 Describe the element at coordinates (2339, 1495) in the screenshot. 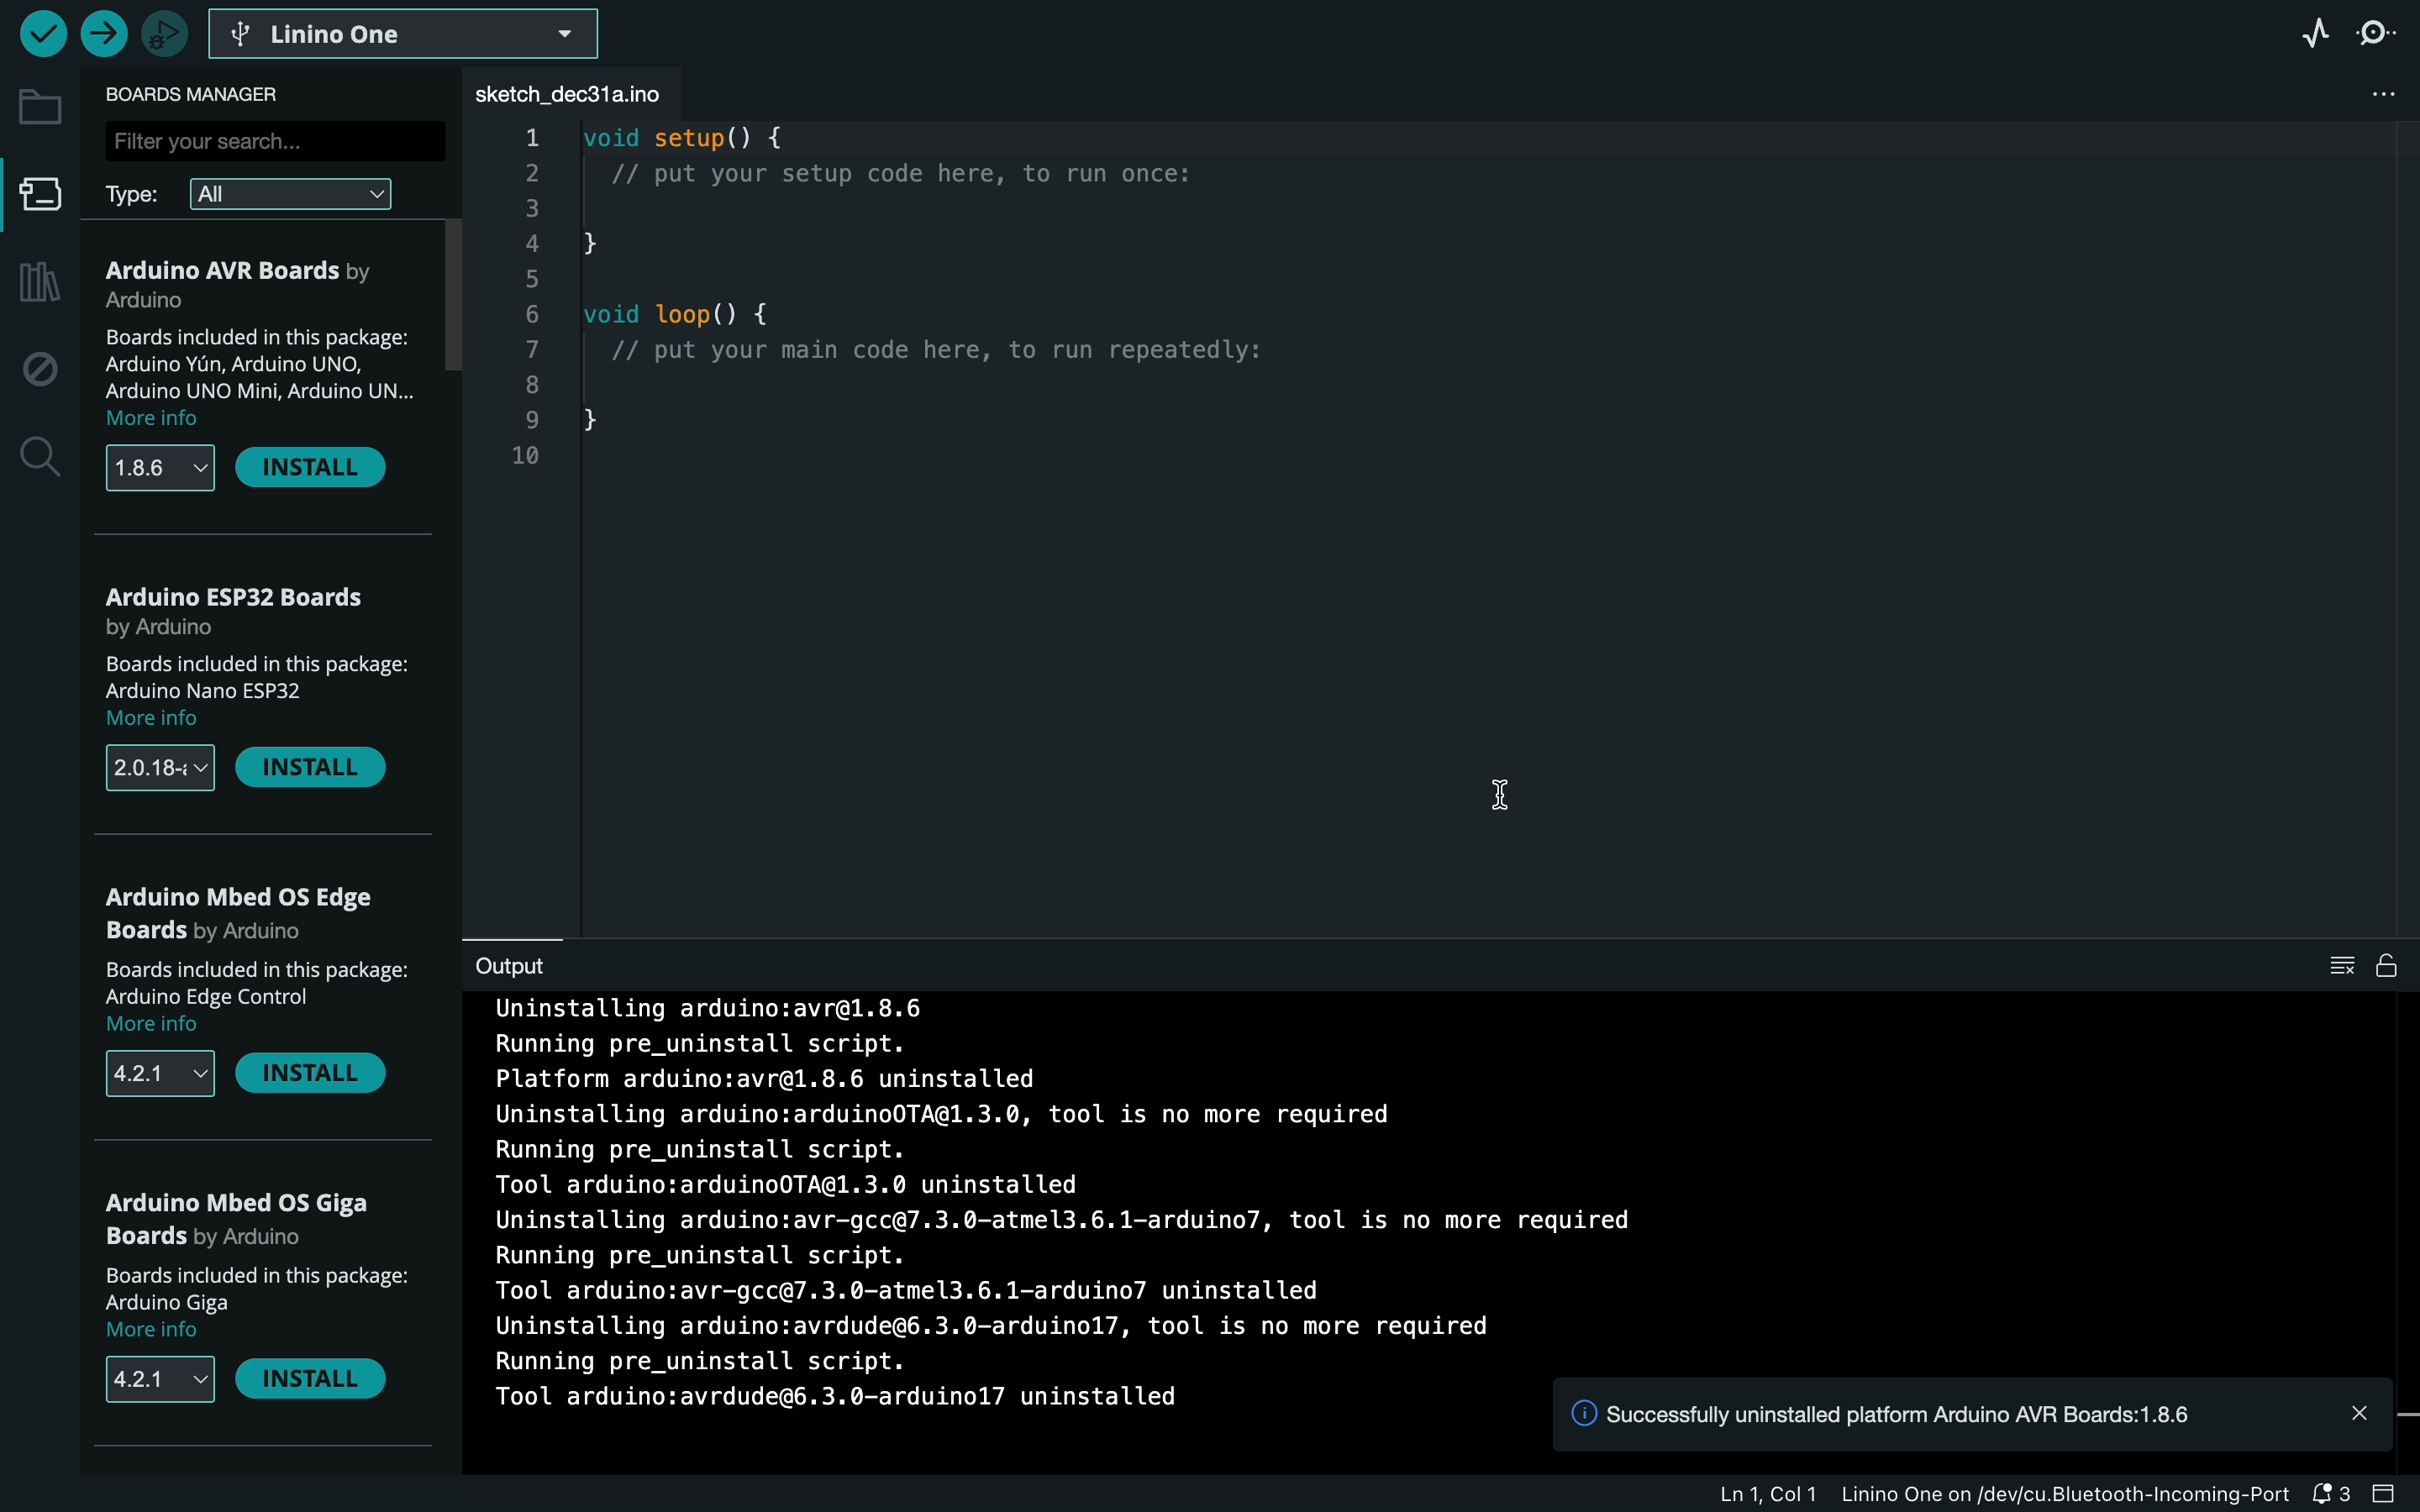

I see `notification` at that location.